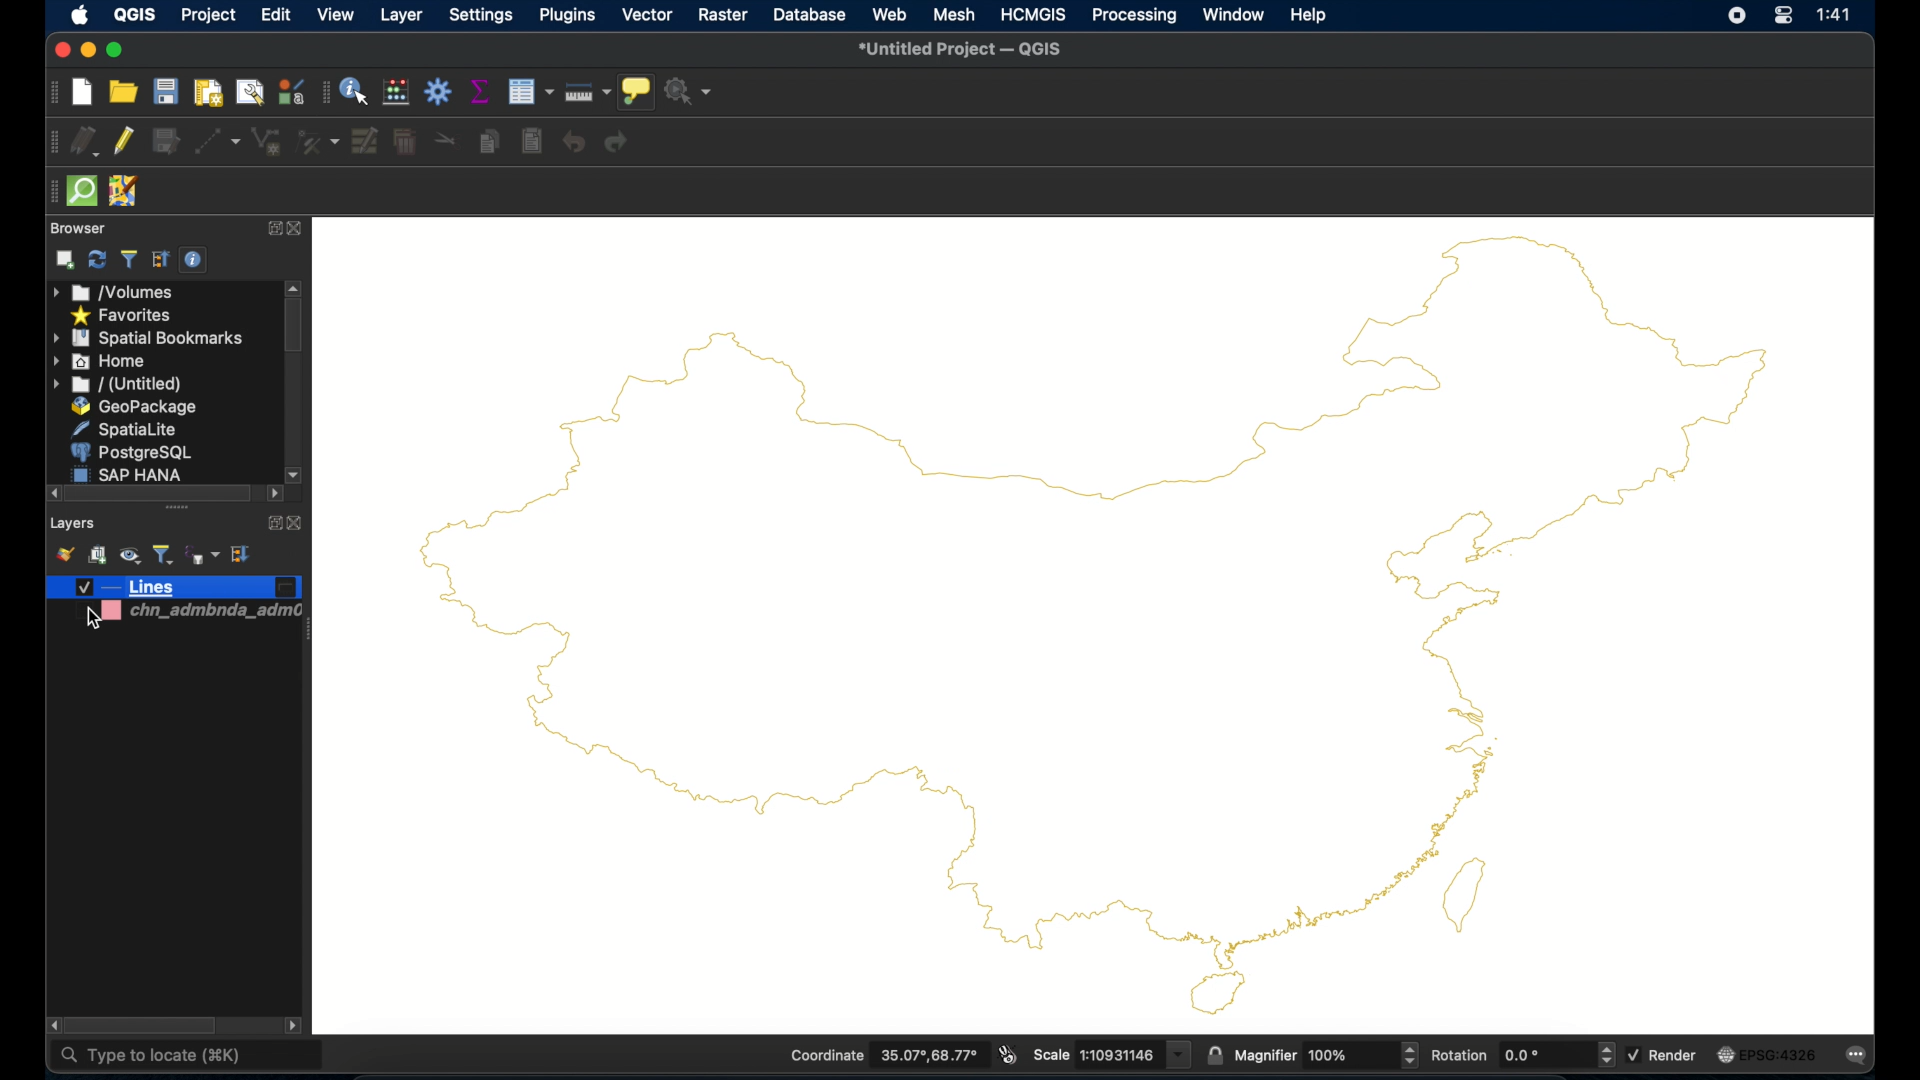 This screenshot has width=1920, height=1080. Describe the element at coordinates (215, 615) in the screenshot. I see `chn_admbnda_adm0` at that location.